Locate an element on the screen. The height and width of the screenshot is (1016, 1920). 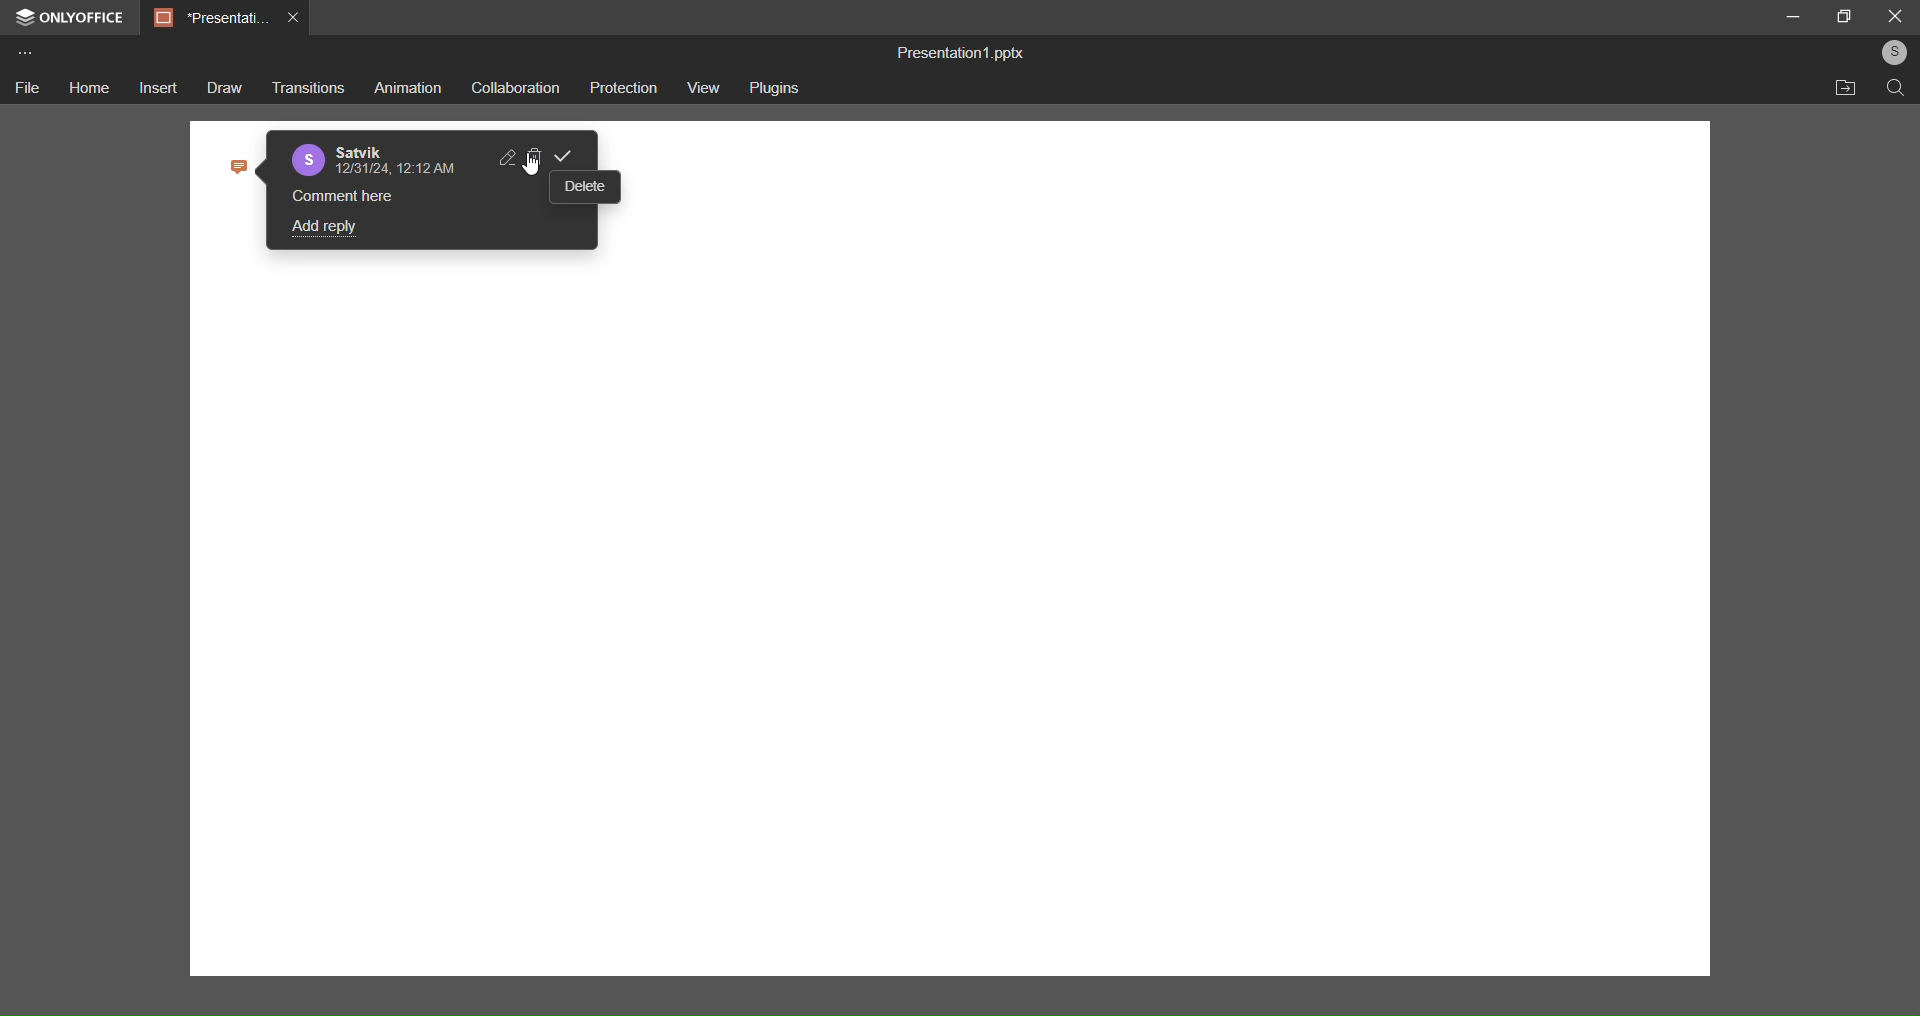
profile picture is located at coordinates (305, 159).